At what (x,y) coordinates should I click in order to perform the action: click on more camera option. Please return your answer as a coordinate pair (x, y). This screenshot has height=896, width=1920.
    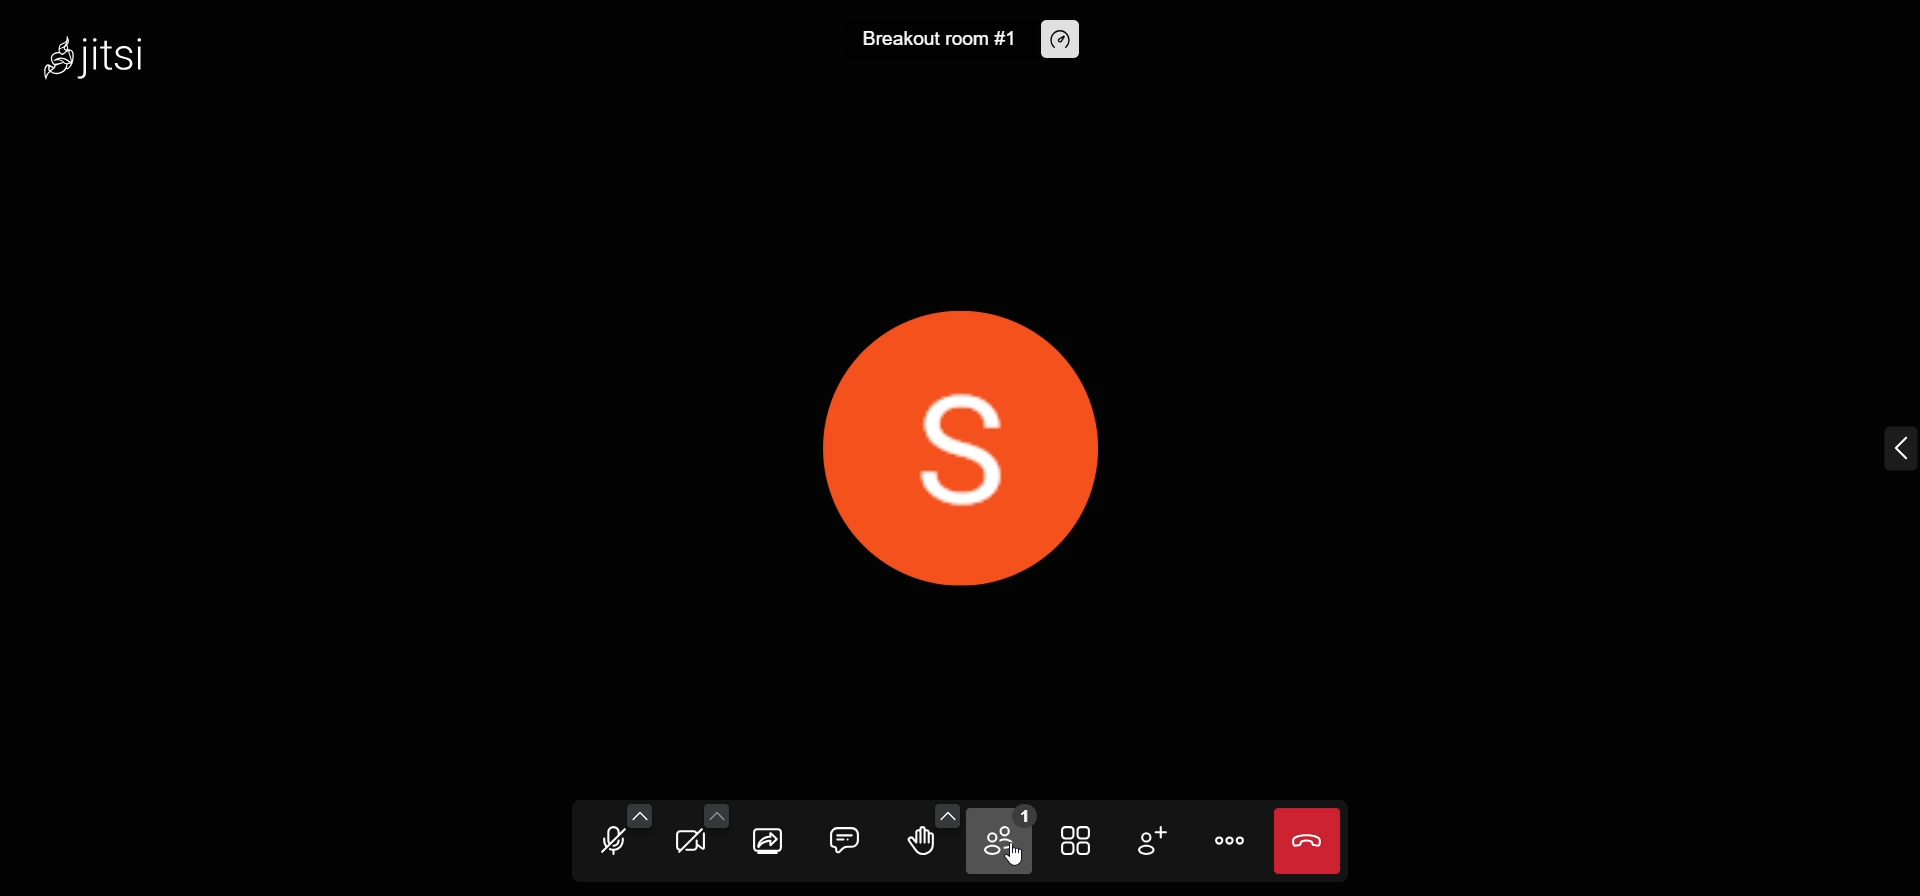
    Looking at the image, I should click on (716, 814).